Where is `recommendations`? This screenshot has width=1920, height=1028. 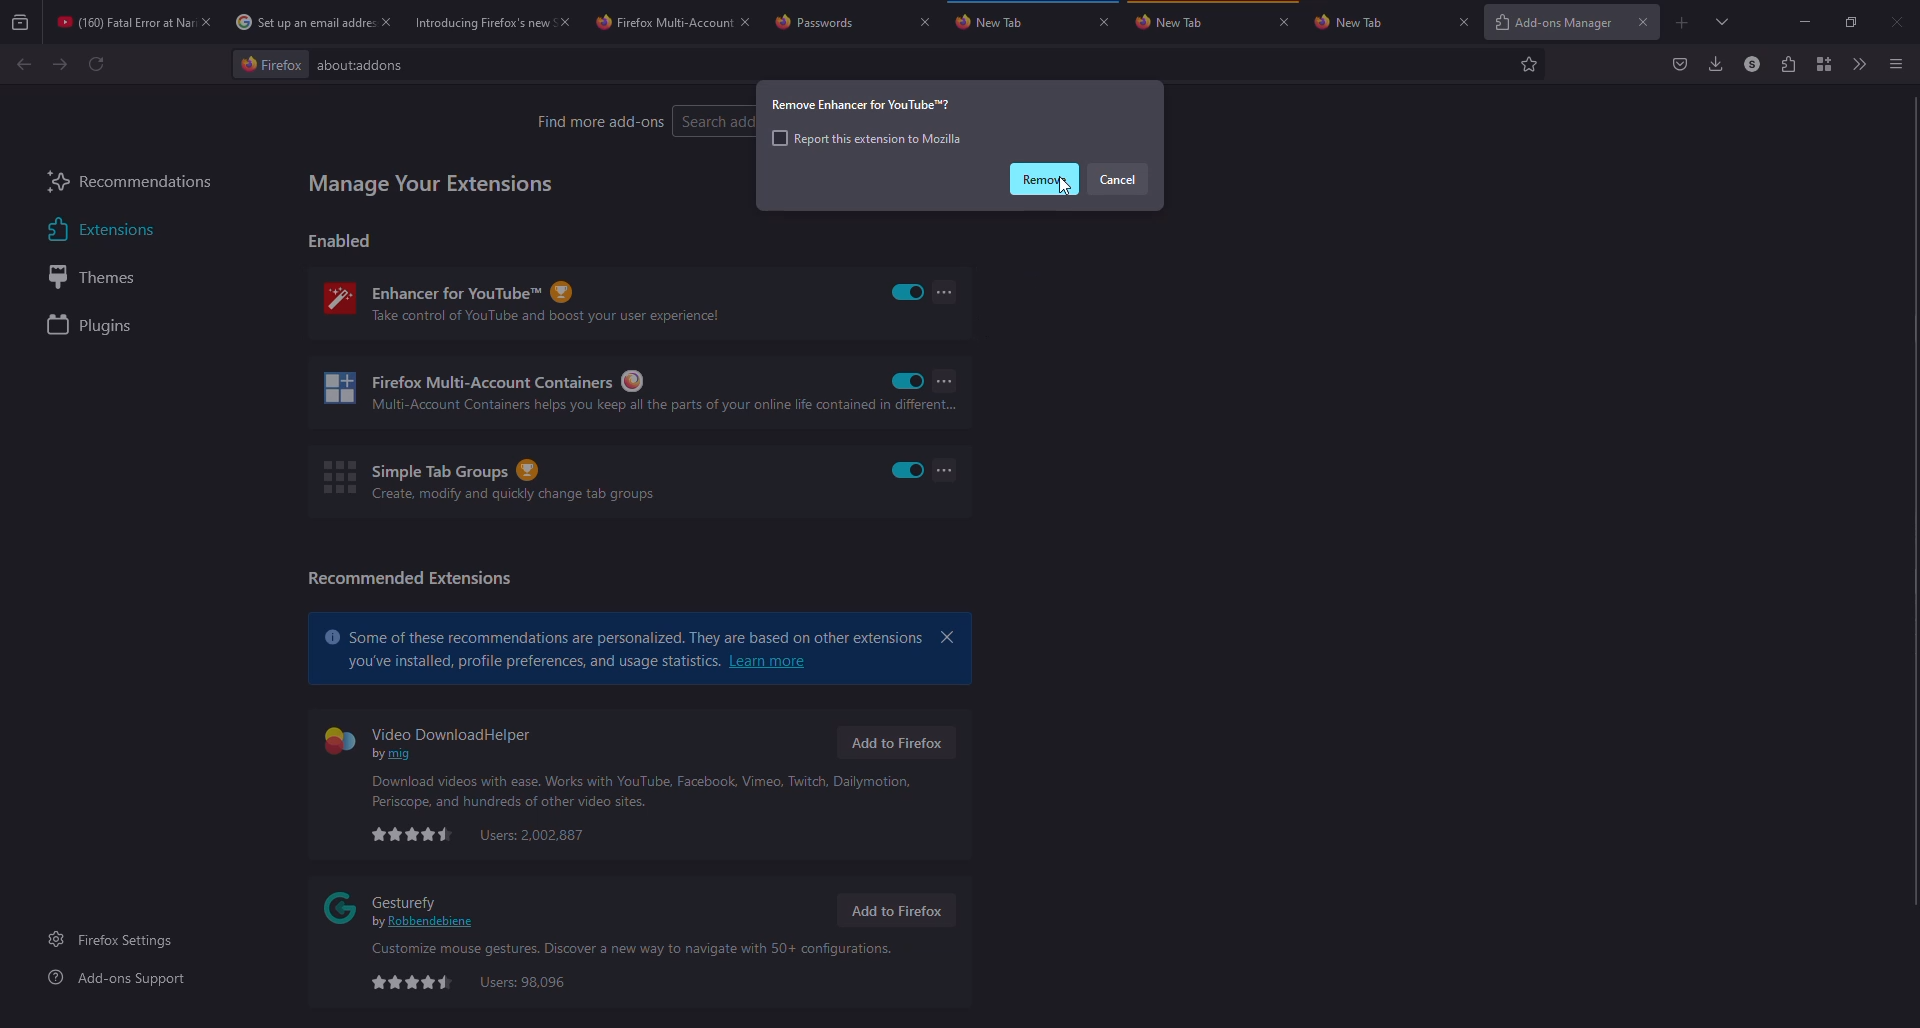
recommendations is located at coordinates (130, 184).